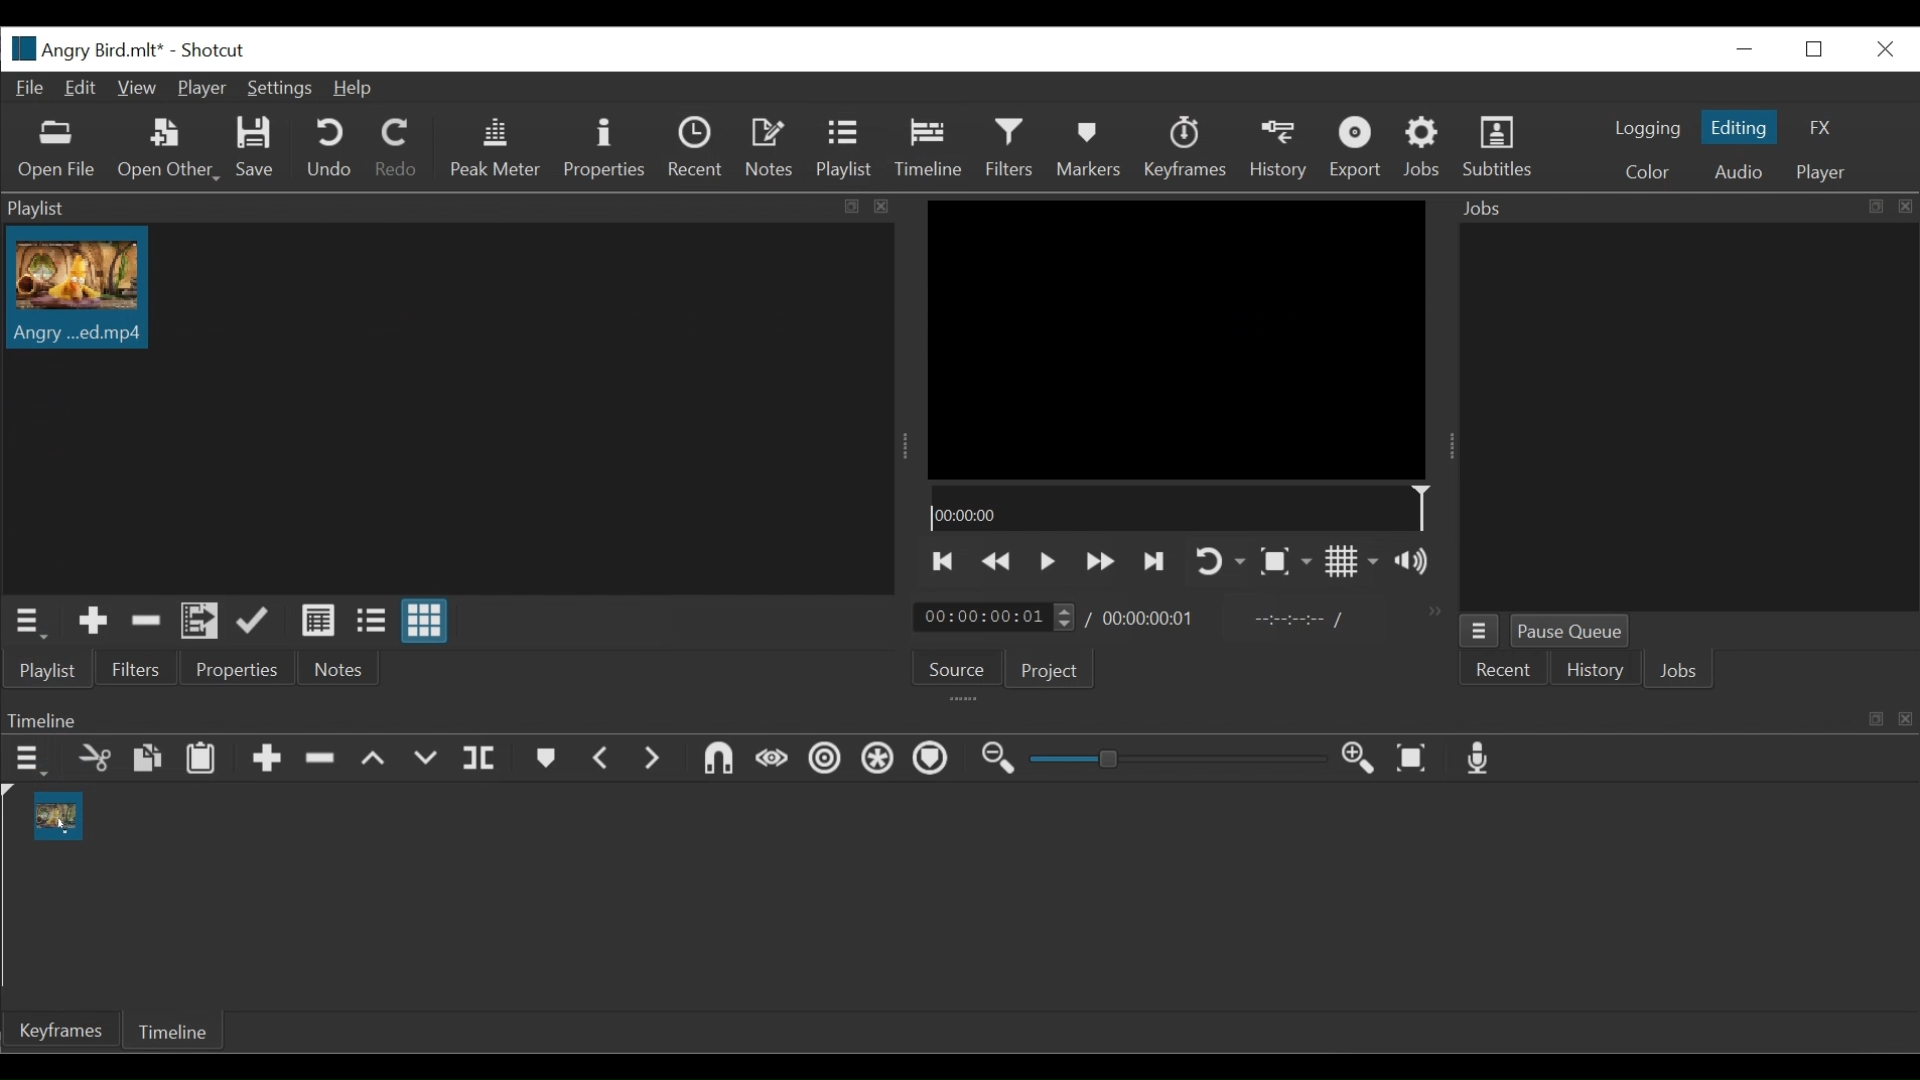 The height and width of the screenshot is (1080, 1920). I want to click on cut, so click(94, 759).